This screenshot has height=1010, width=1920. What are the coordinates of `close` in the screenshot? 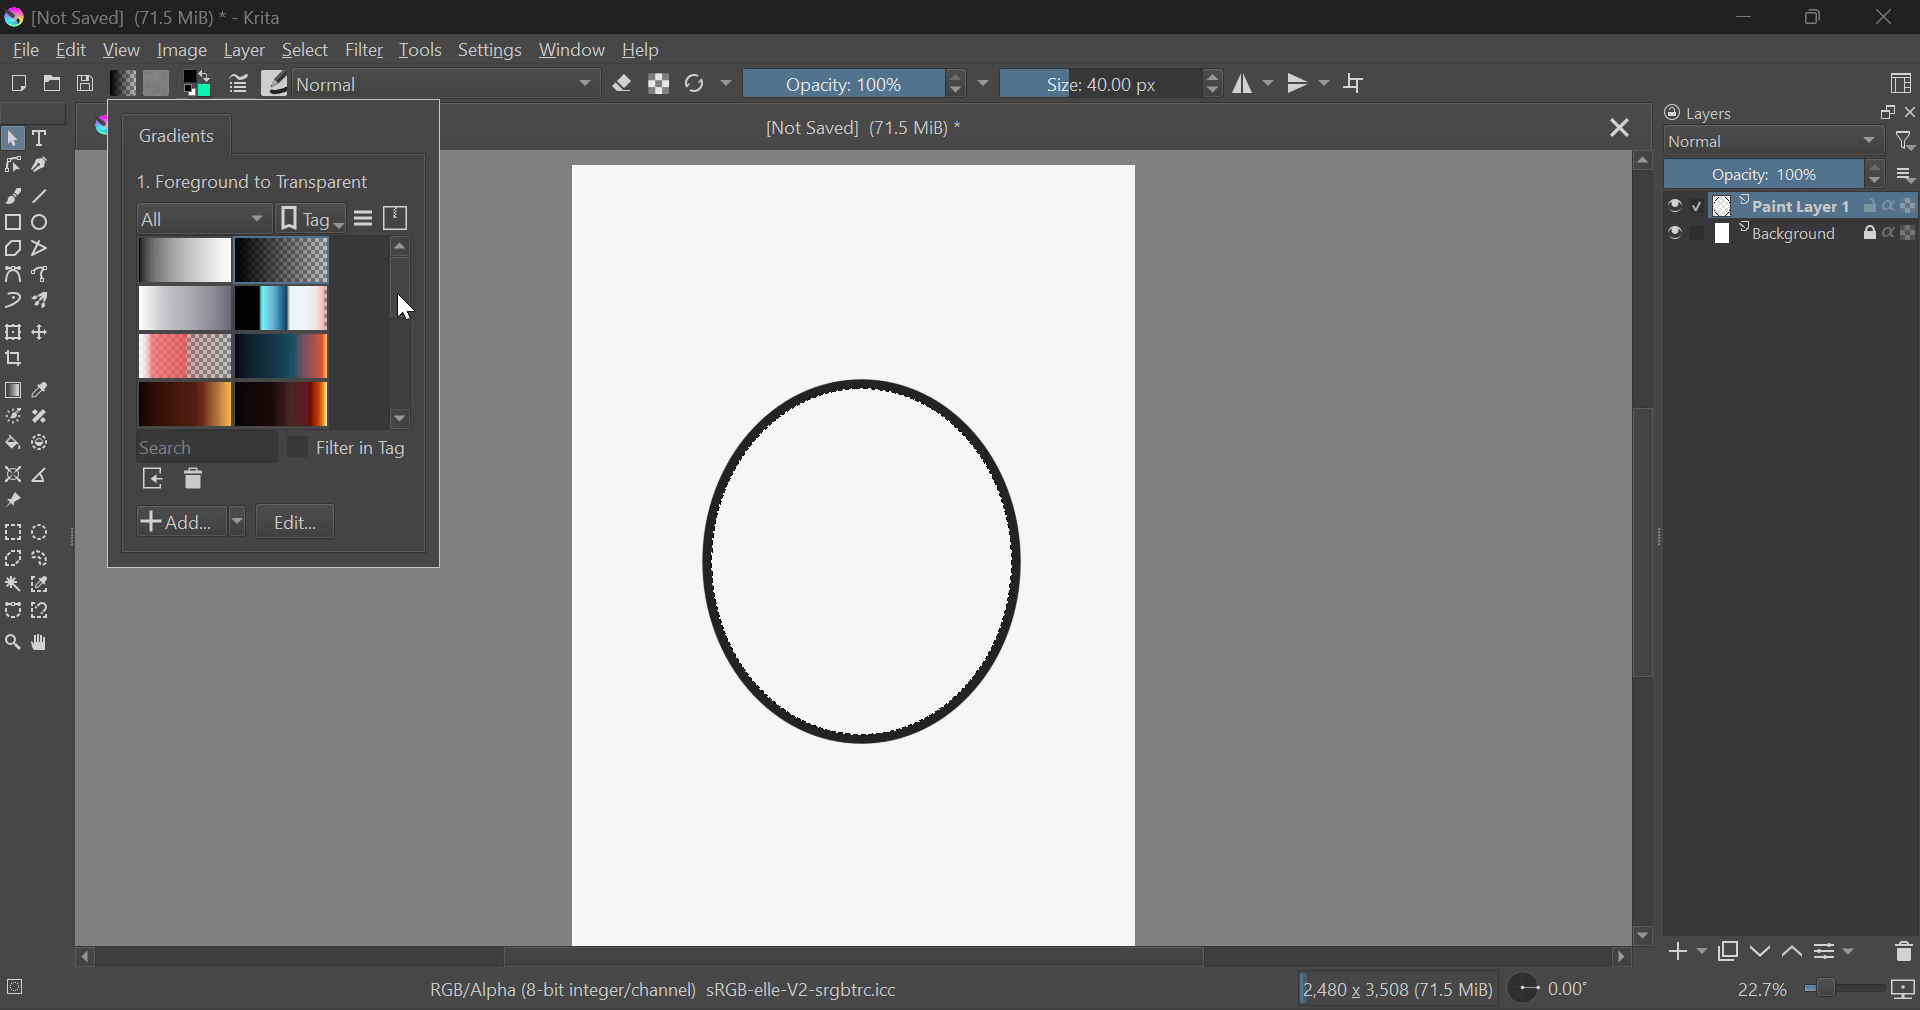 It's located at (1910, 111).